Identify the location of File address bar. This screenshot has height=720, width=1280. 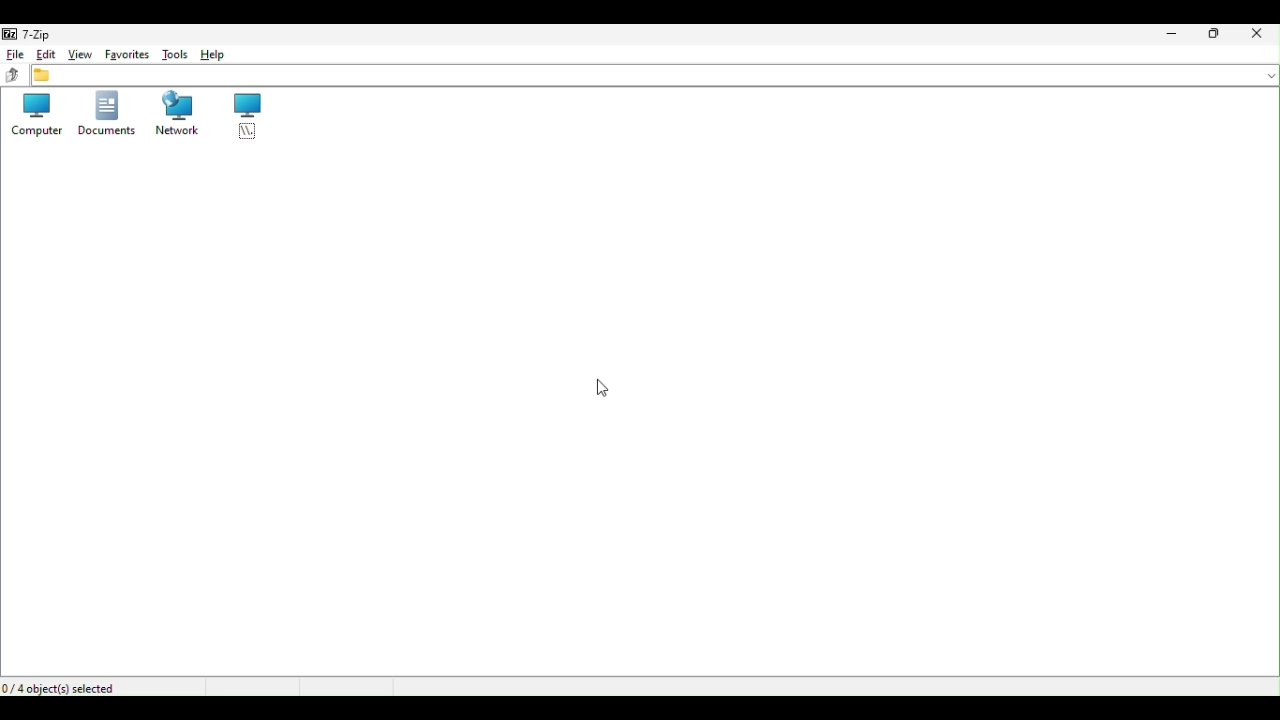
(656, 74).